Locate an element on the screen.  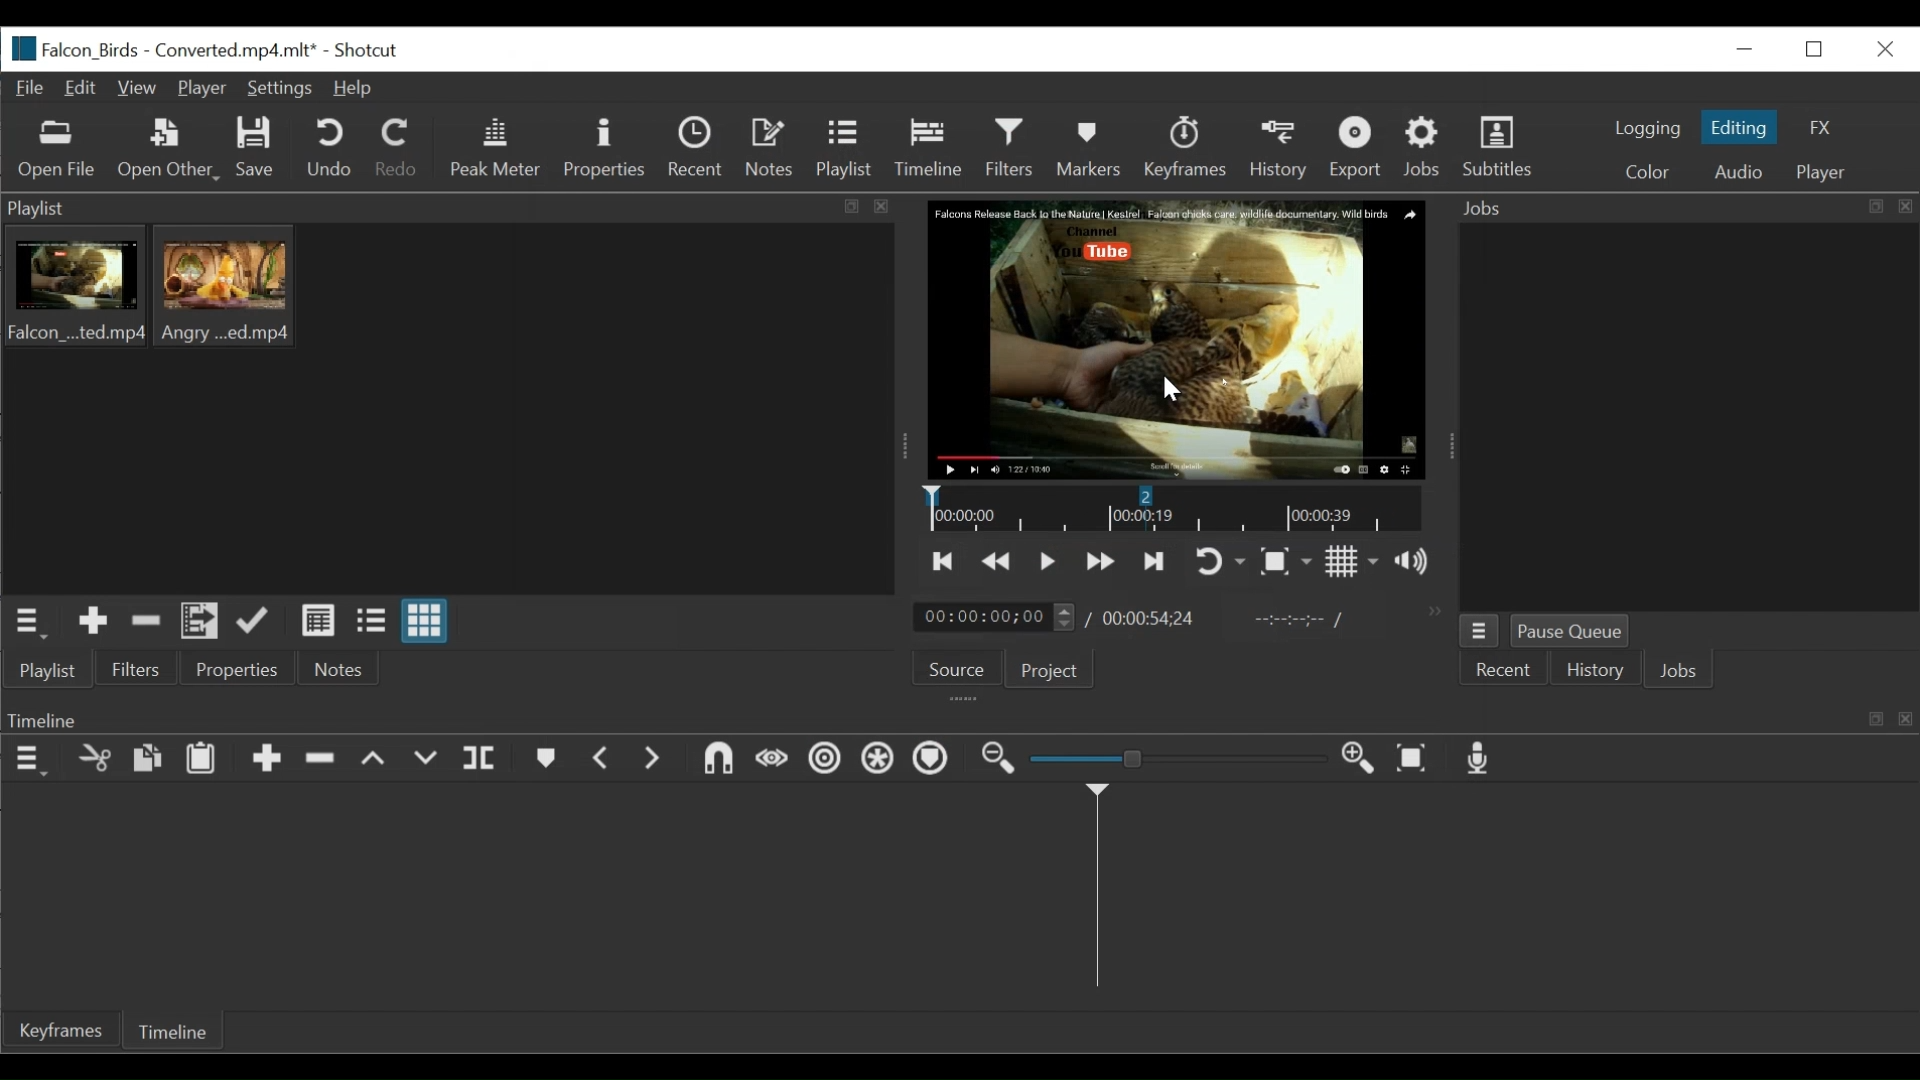
Jobs Menu is located at coordinates (1480, 632).